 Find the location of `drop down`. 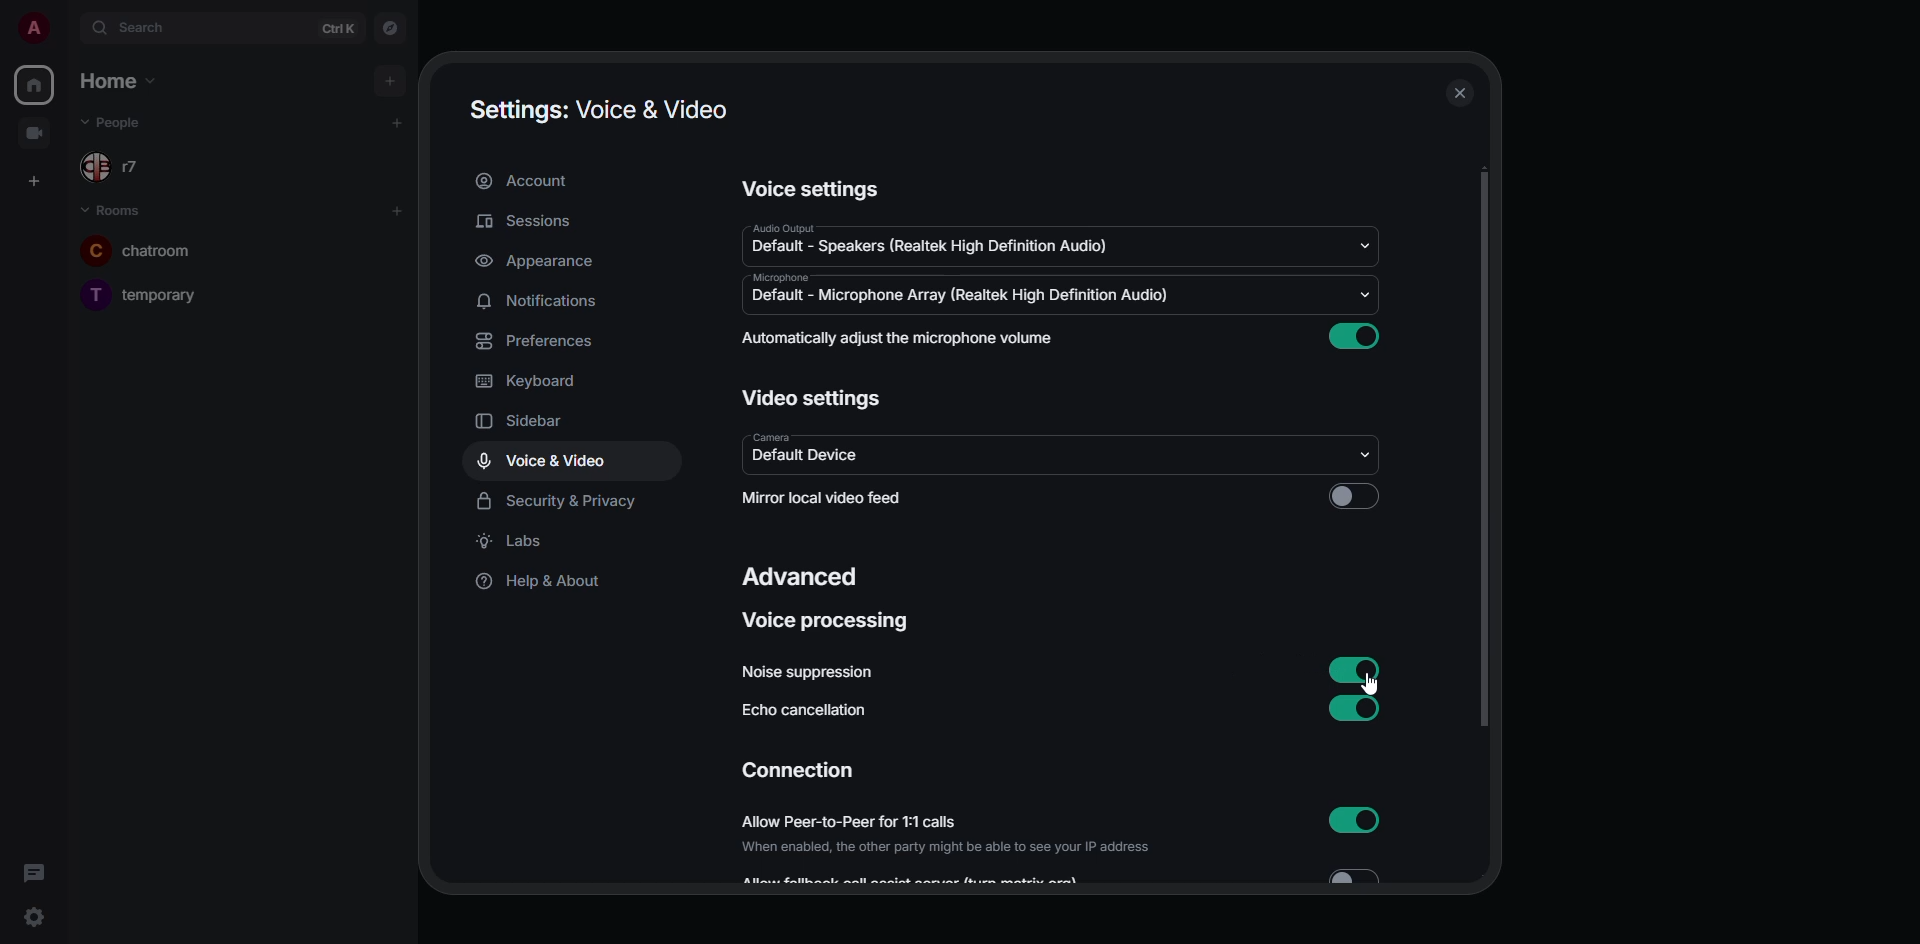

drop down is located at coordinates (1369, 243).